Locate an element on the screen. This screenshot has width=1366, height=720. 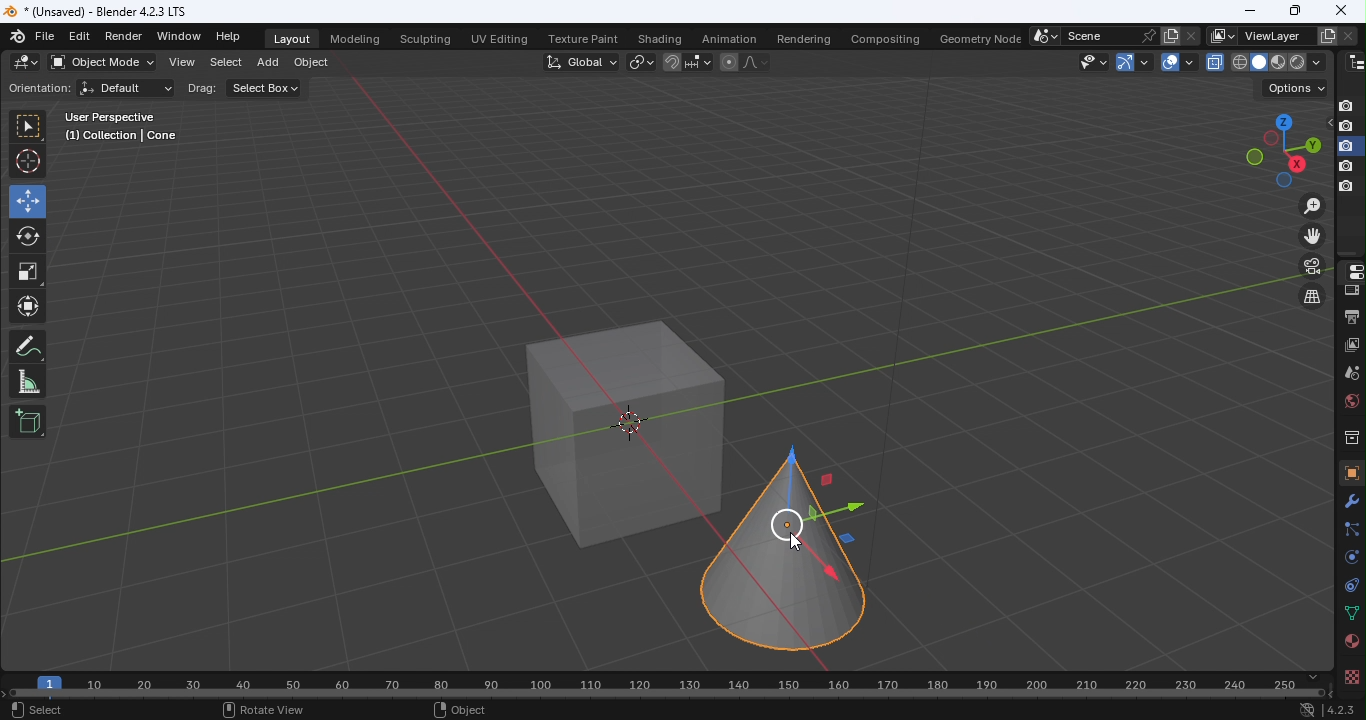
Hide in viewpoint is located at coordinates (1325, 124).